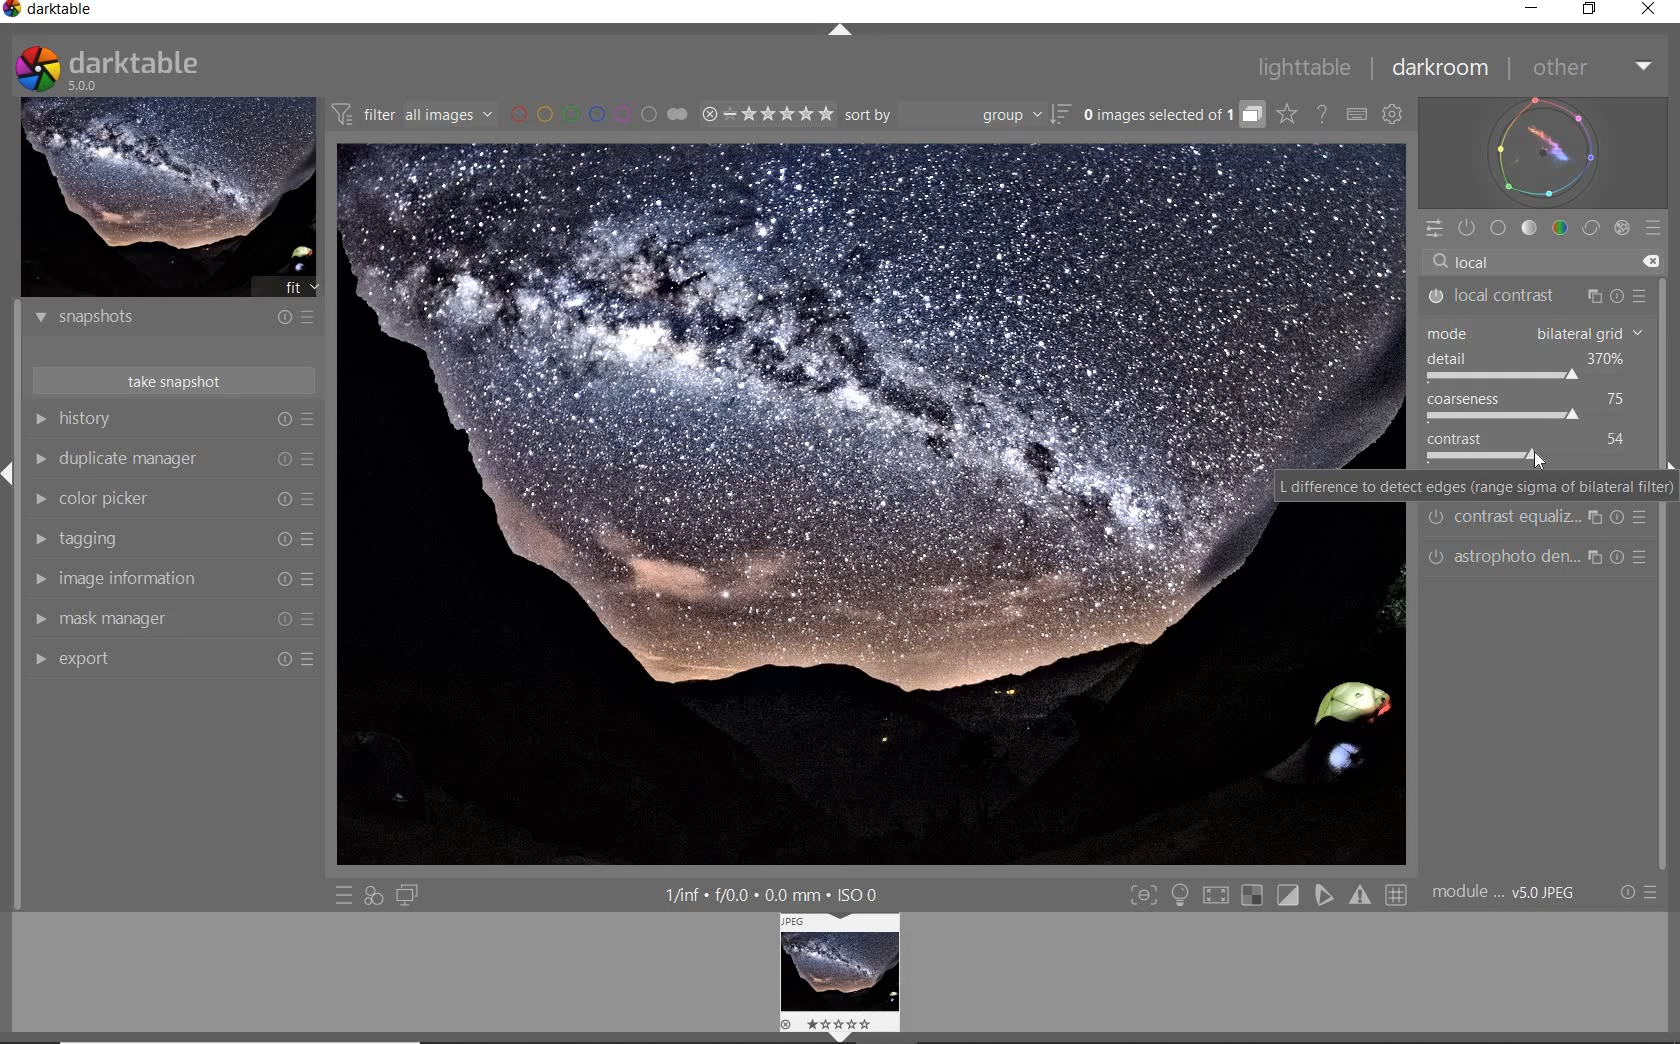 This screenshot has width=1680, height=1044. Describe the element at coordinates (117, 615) in the screenshot. I see `mask manager` at that location.